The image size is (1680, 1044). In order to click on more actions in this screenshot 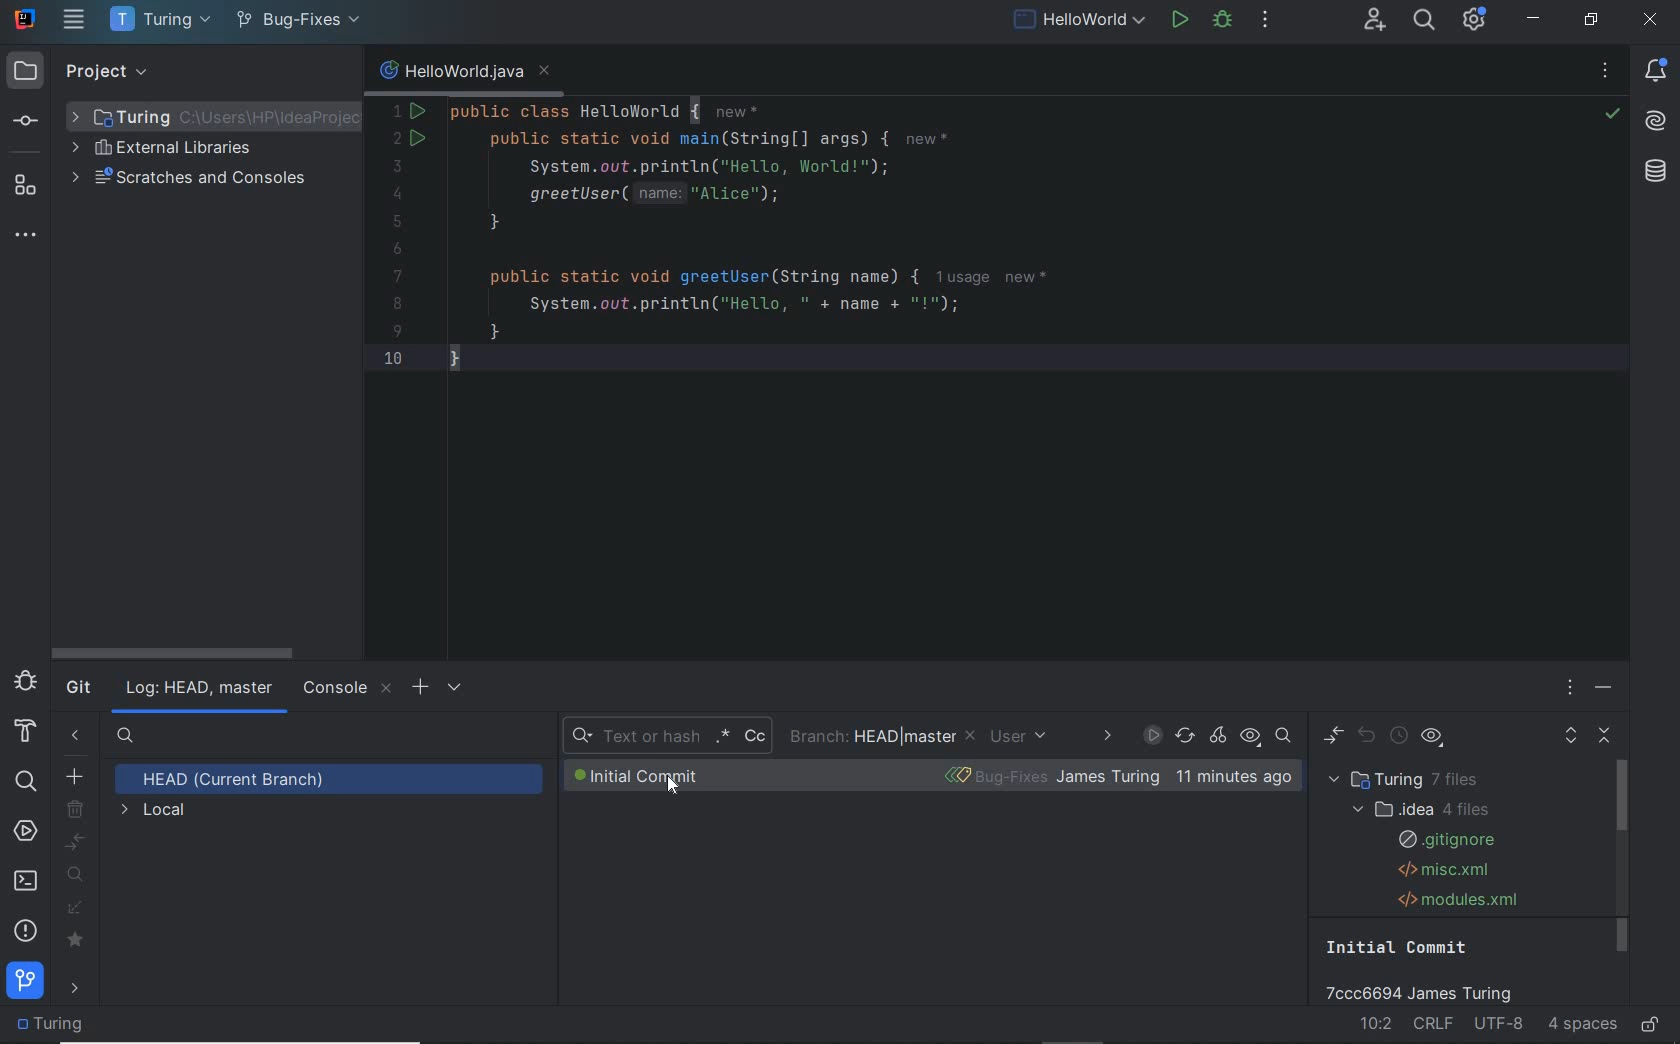, I will do `click(1266, 22)`.